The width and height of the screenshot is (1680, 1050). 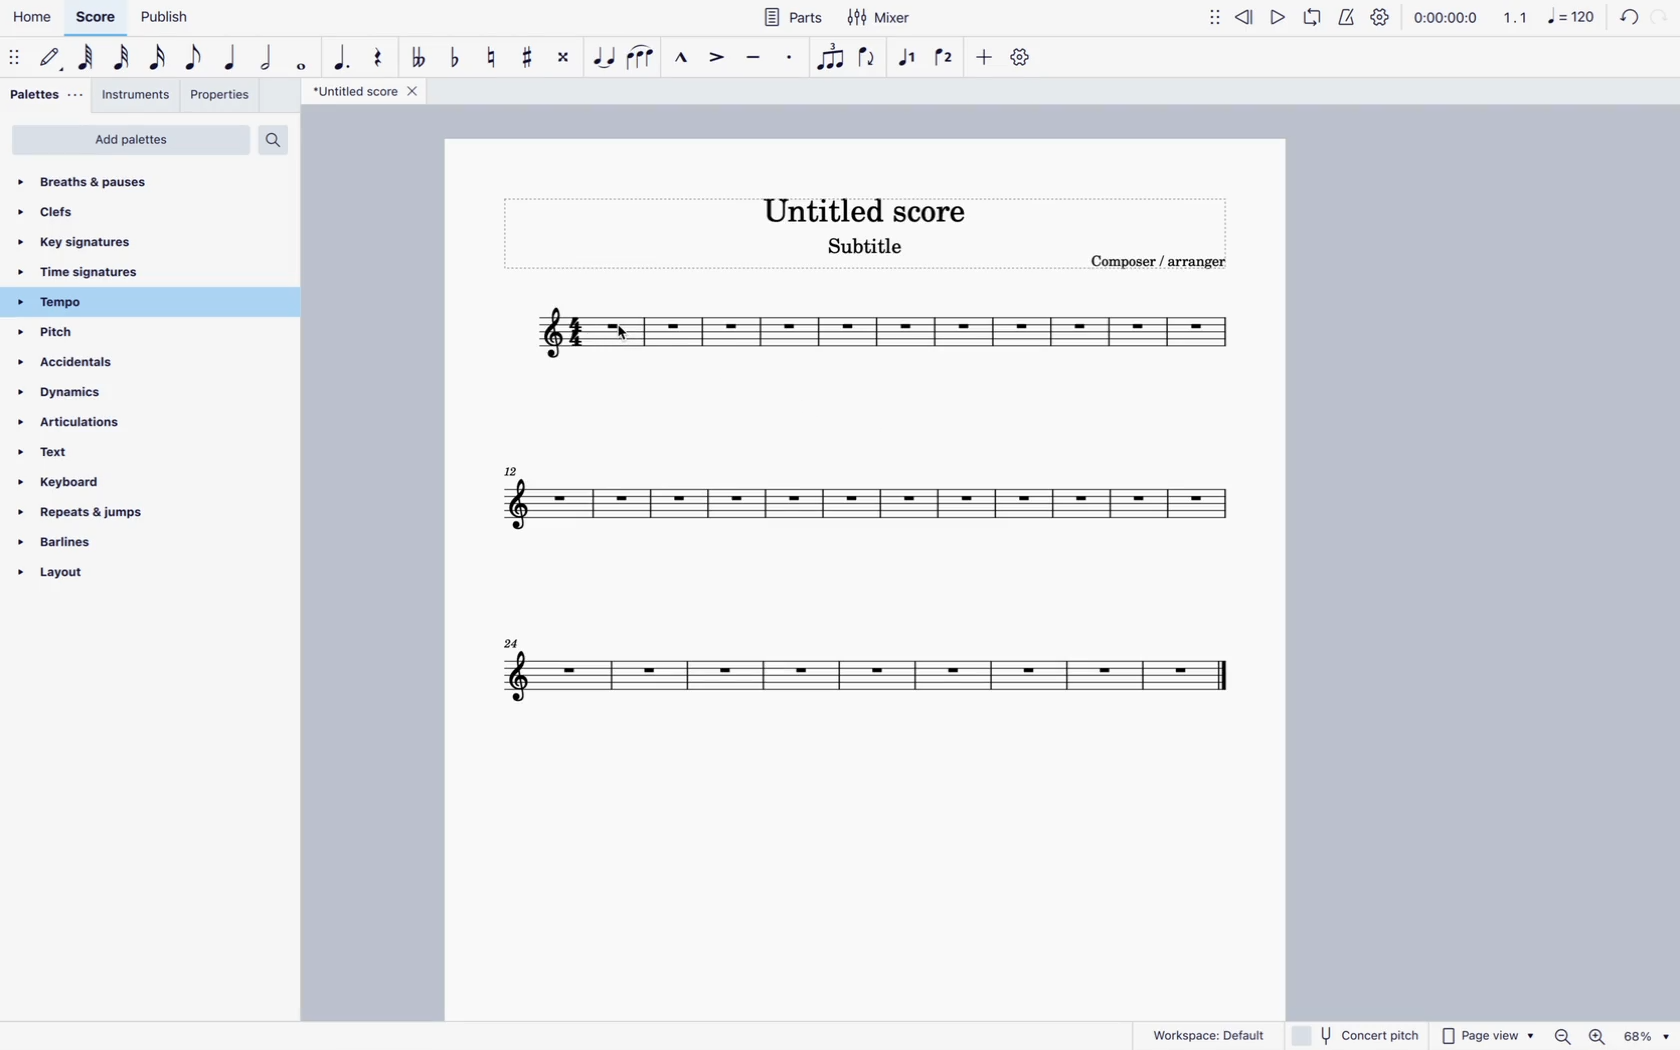 What do you see at coordinates (1356, 1035) in the screenshot?
I see `concert pitch` at bounding box center [1356, 1035].